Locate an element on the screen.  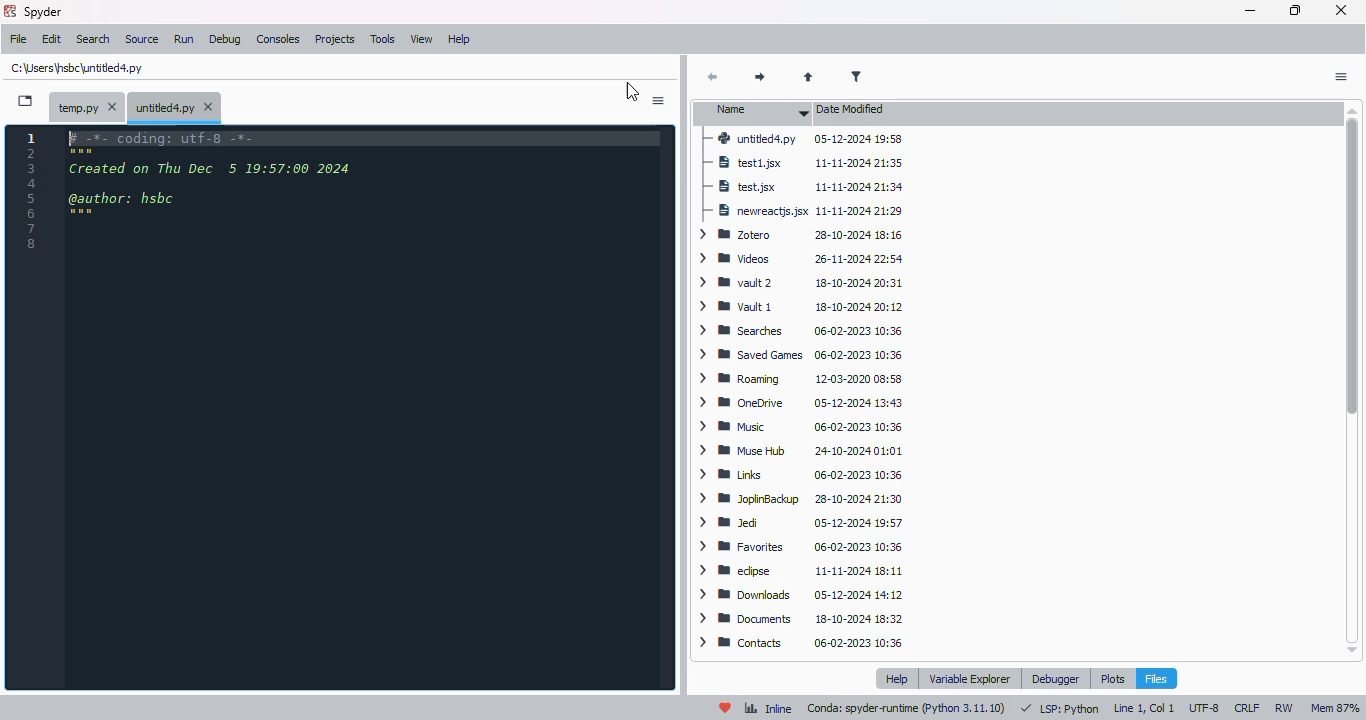
temporary file is located at coordinates (87, 108).